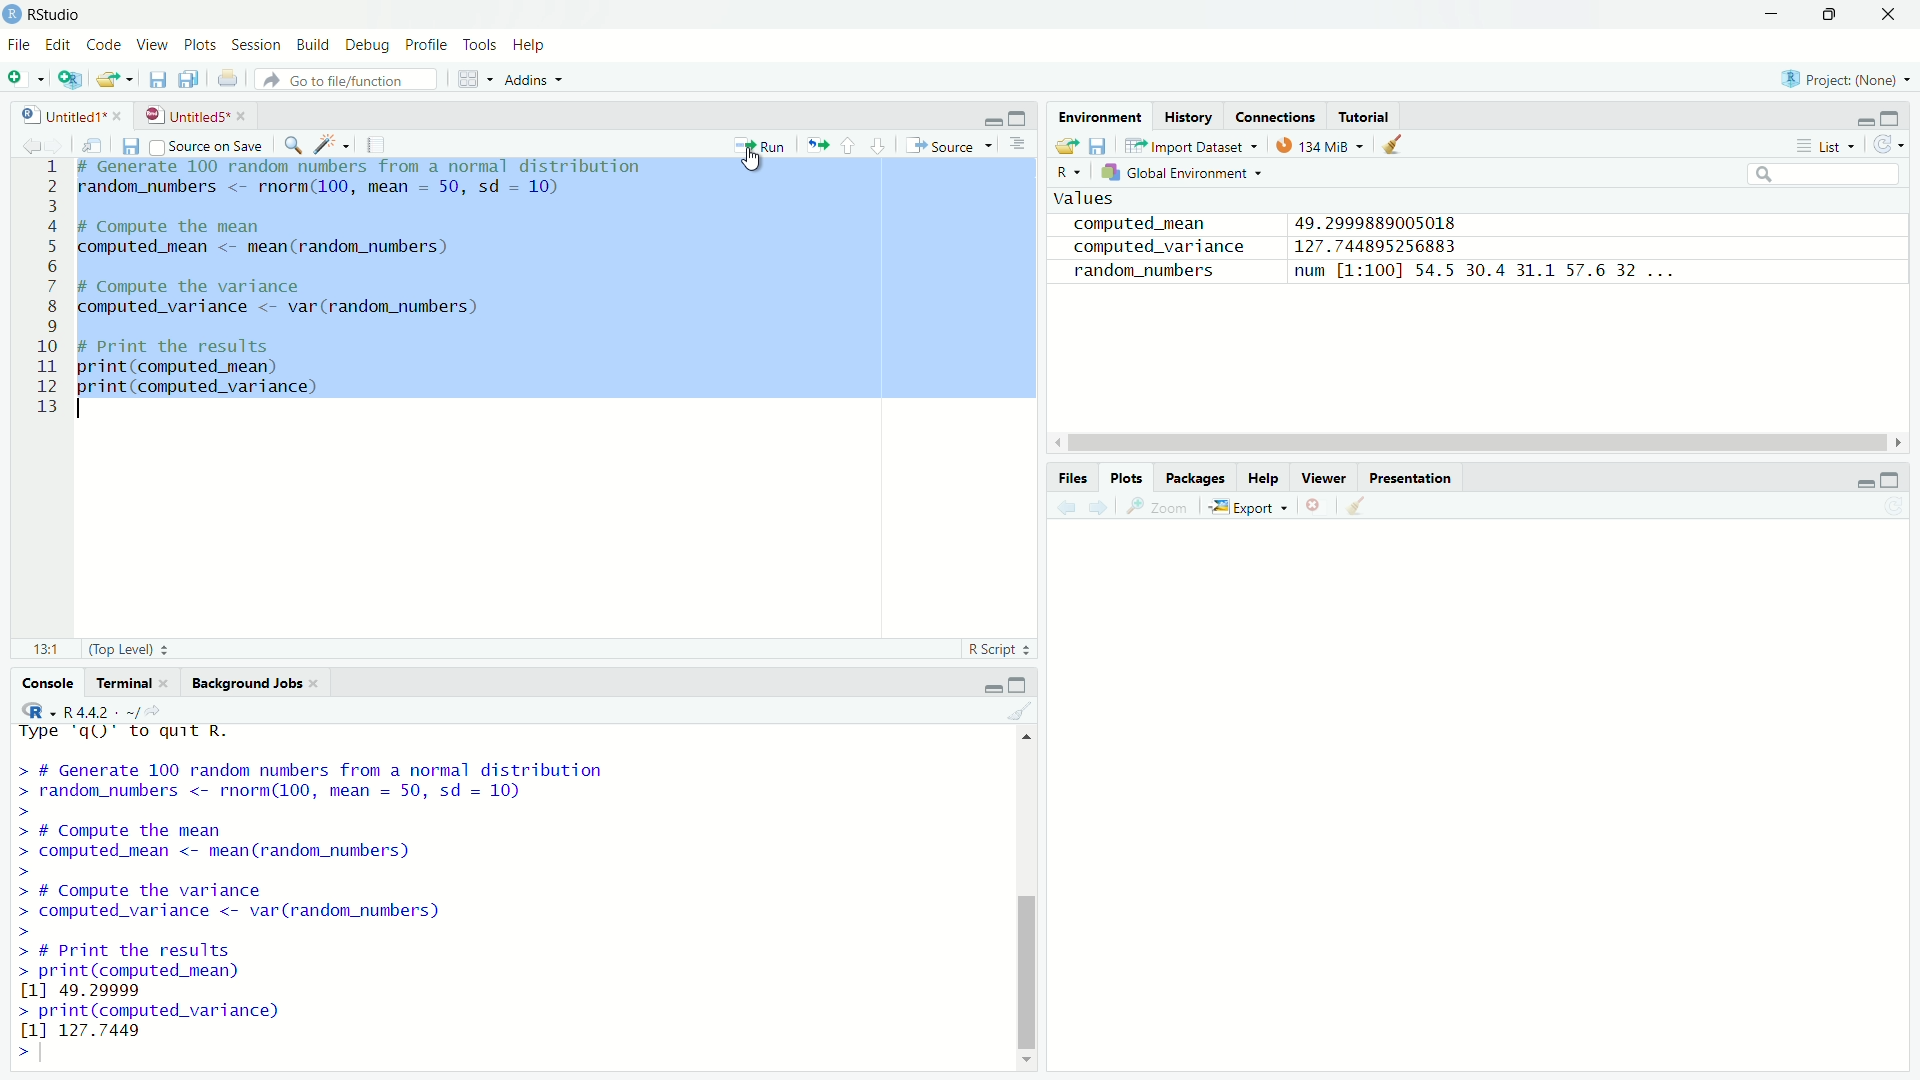 The height and width of the screenshot is (1080, 1920). What do you see at coordinates (1023, 907) in the screenshot?
I see `scrollbar` at bounding box center [1023, 907].